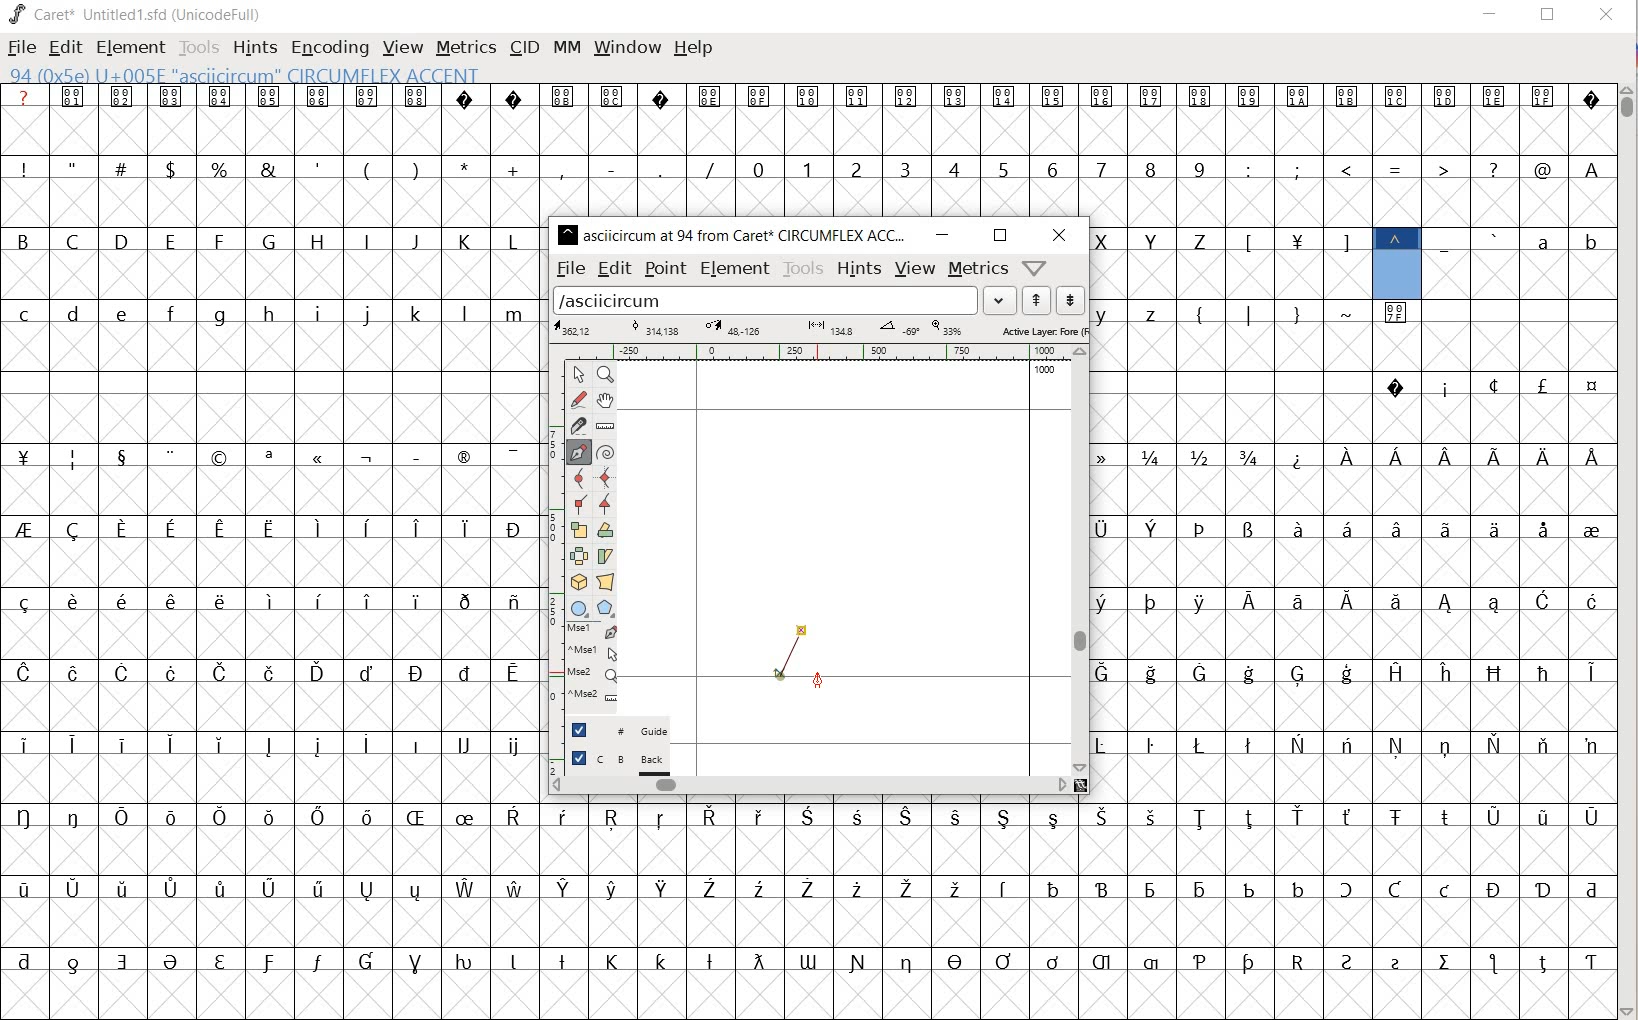  Describe the element at coordinates (1069, 299) in the screenshot. I see `show the previous word on the list` at that location.